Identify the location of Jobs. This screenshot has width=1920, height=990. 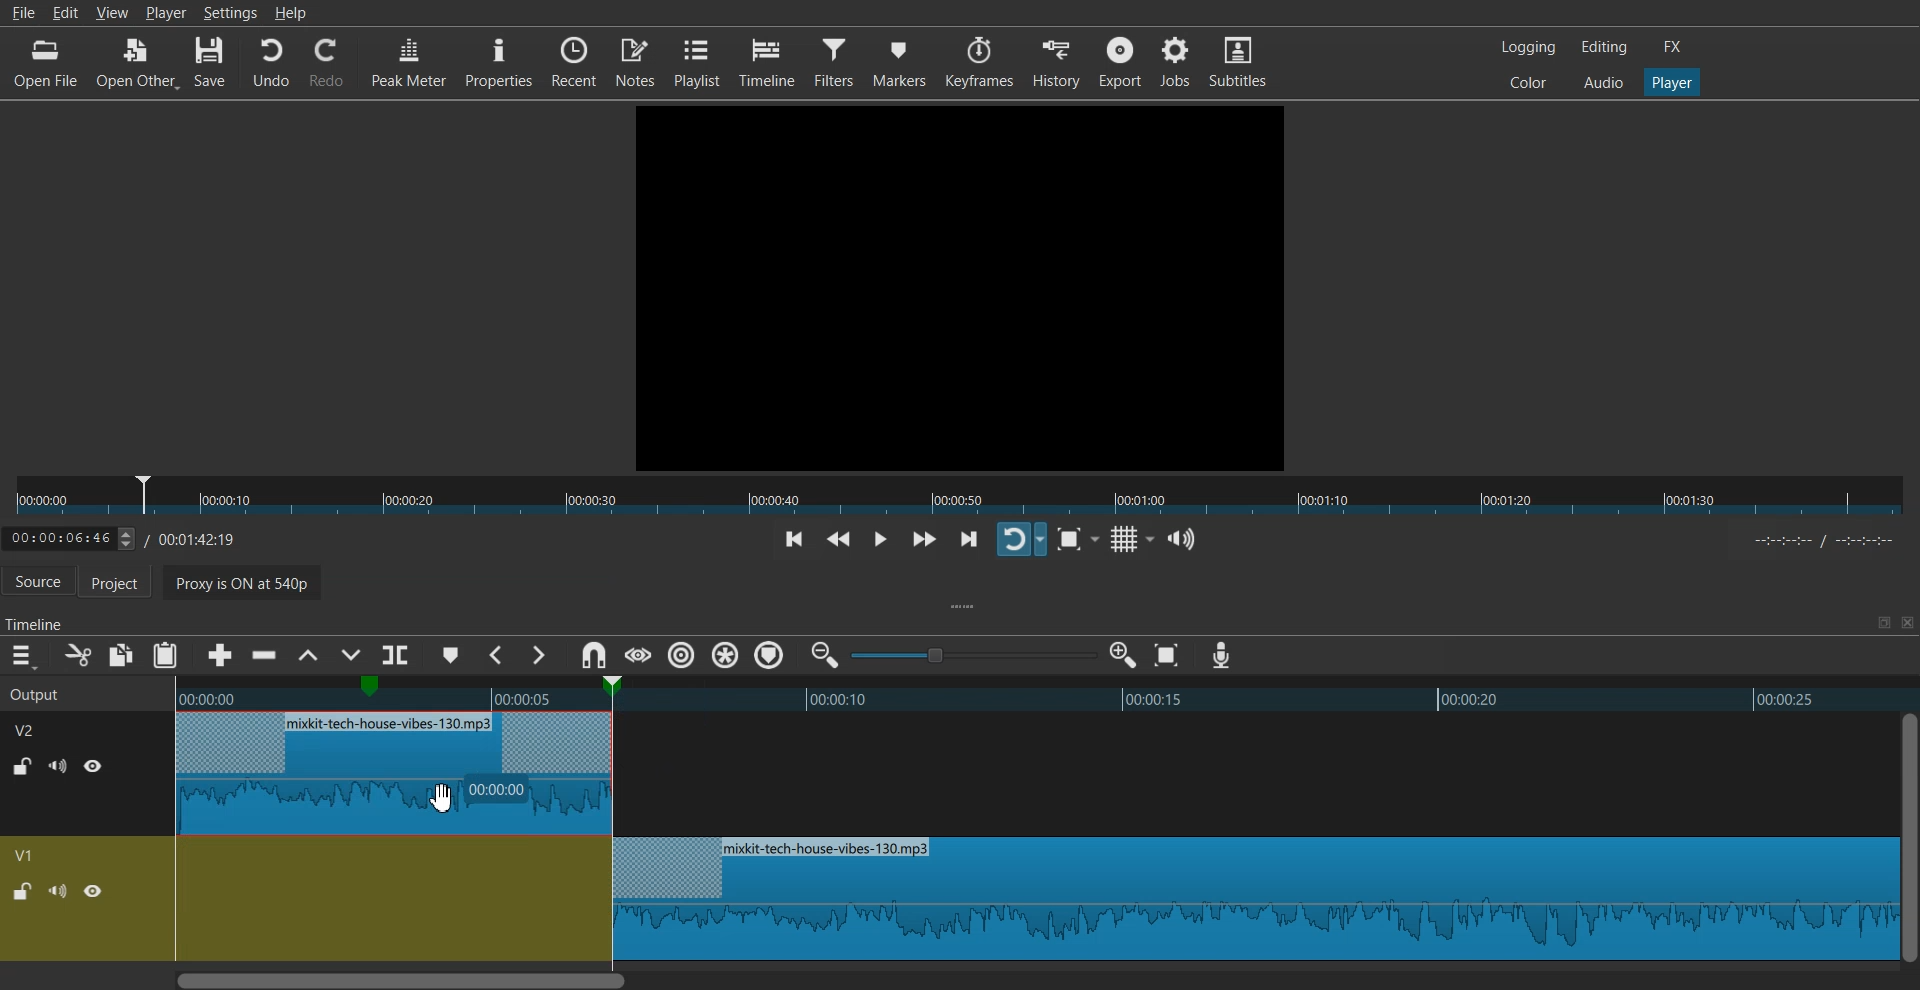
(1174, 60).